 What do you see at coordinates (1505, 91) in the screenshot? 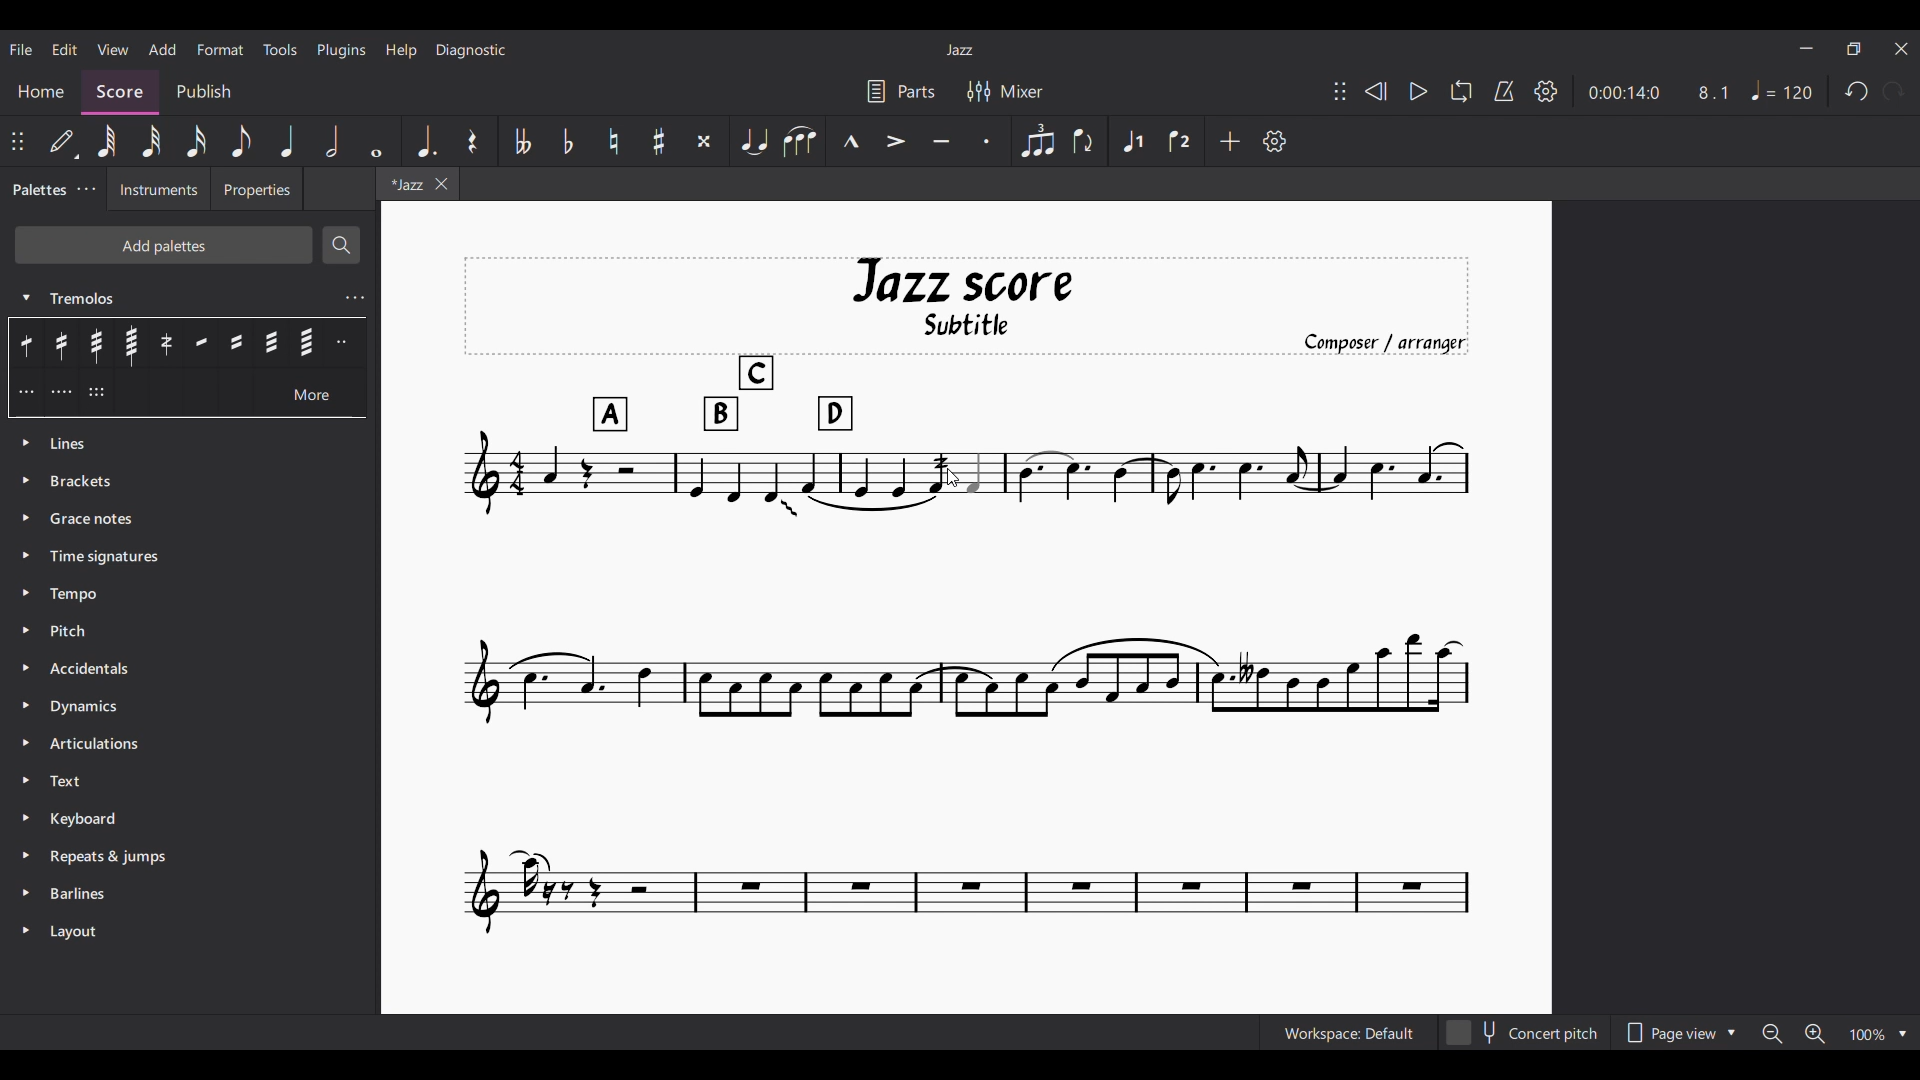
I see `Metronome` at bounding box center [1505, 91].